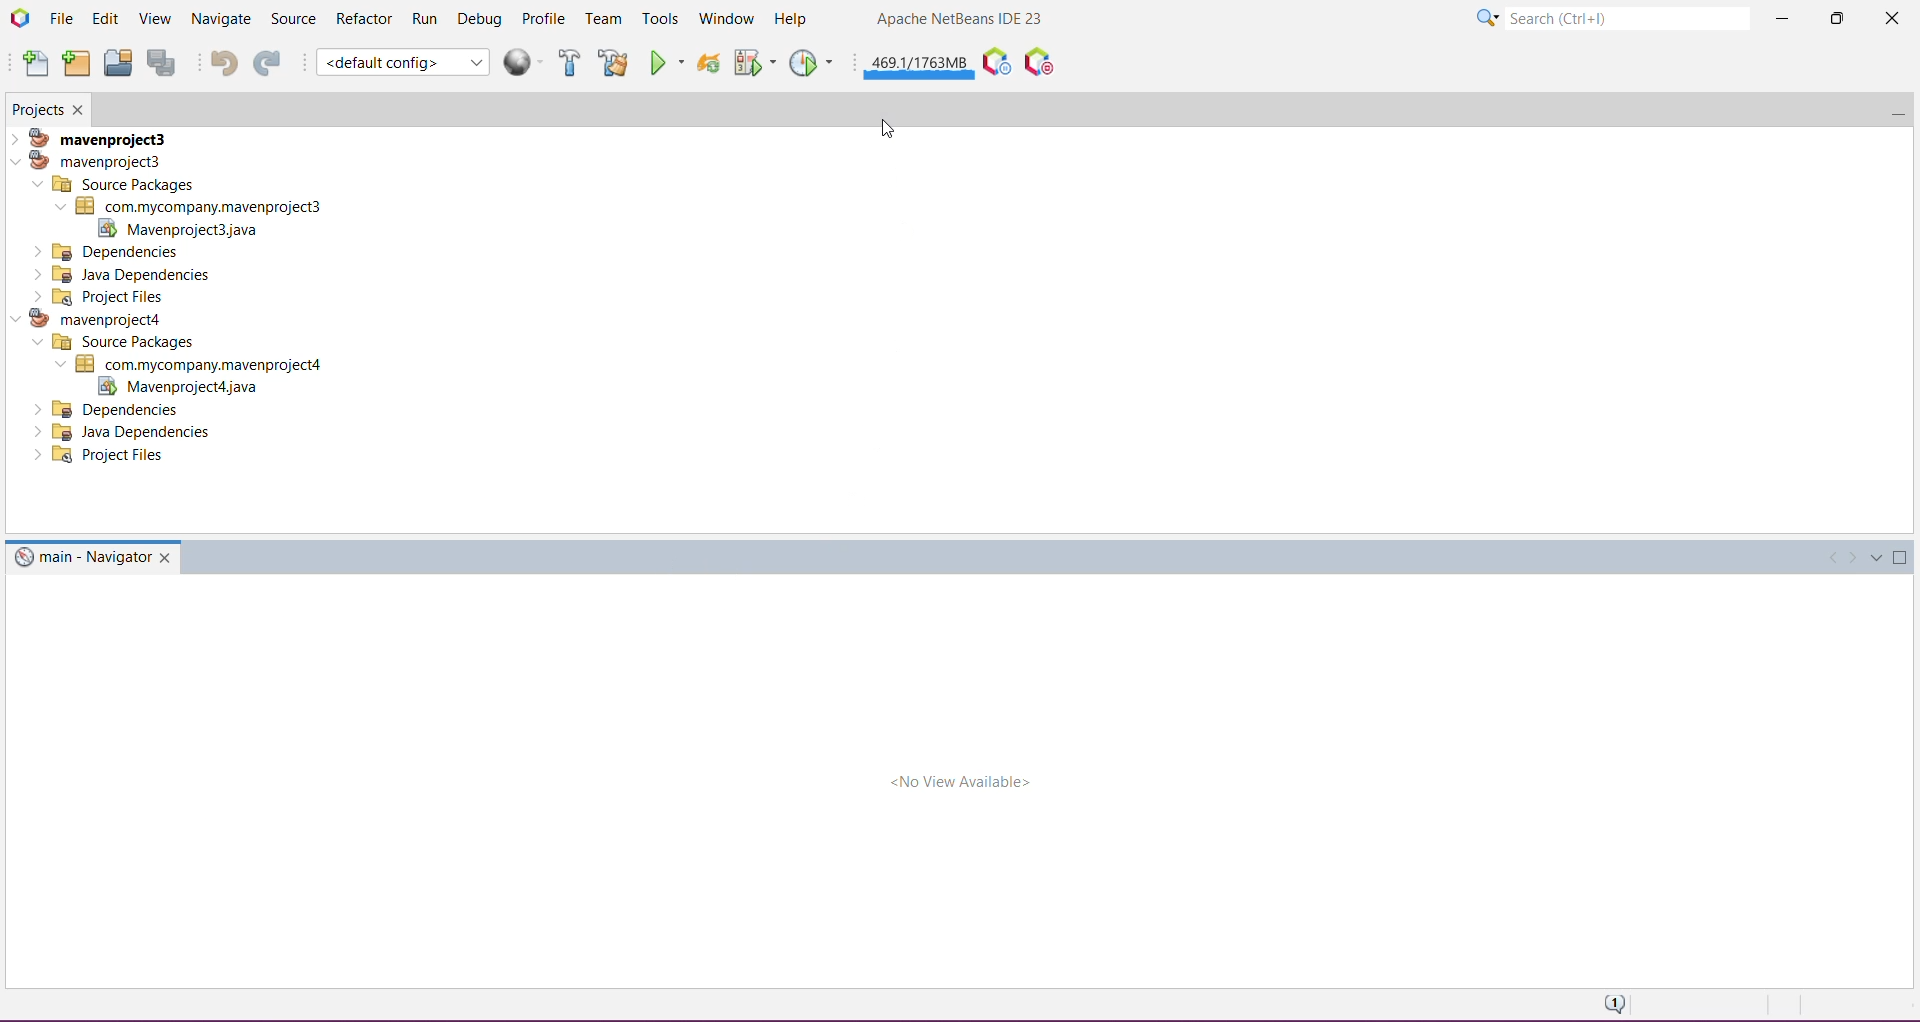  What do you see at coordinates (196, 364) in the screenshot?
I see `com.mycompany.mavenproject4` at bounding box center [196, 364].